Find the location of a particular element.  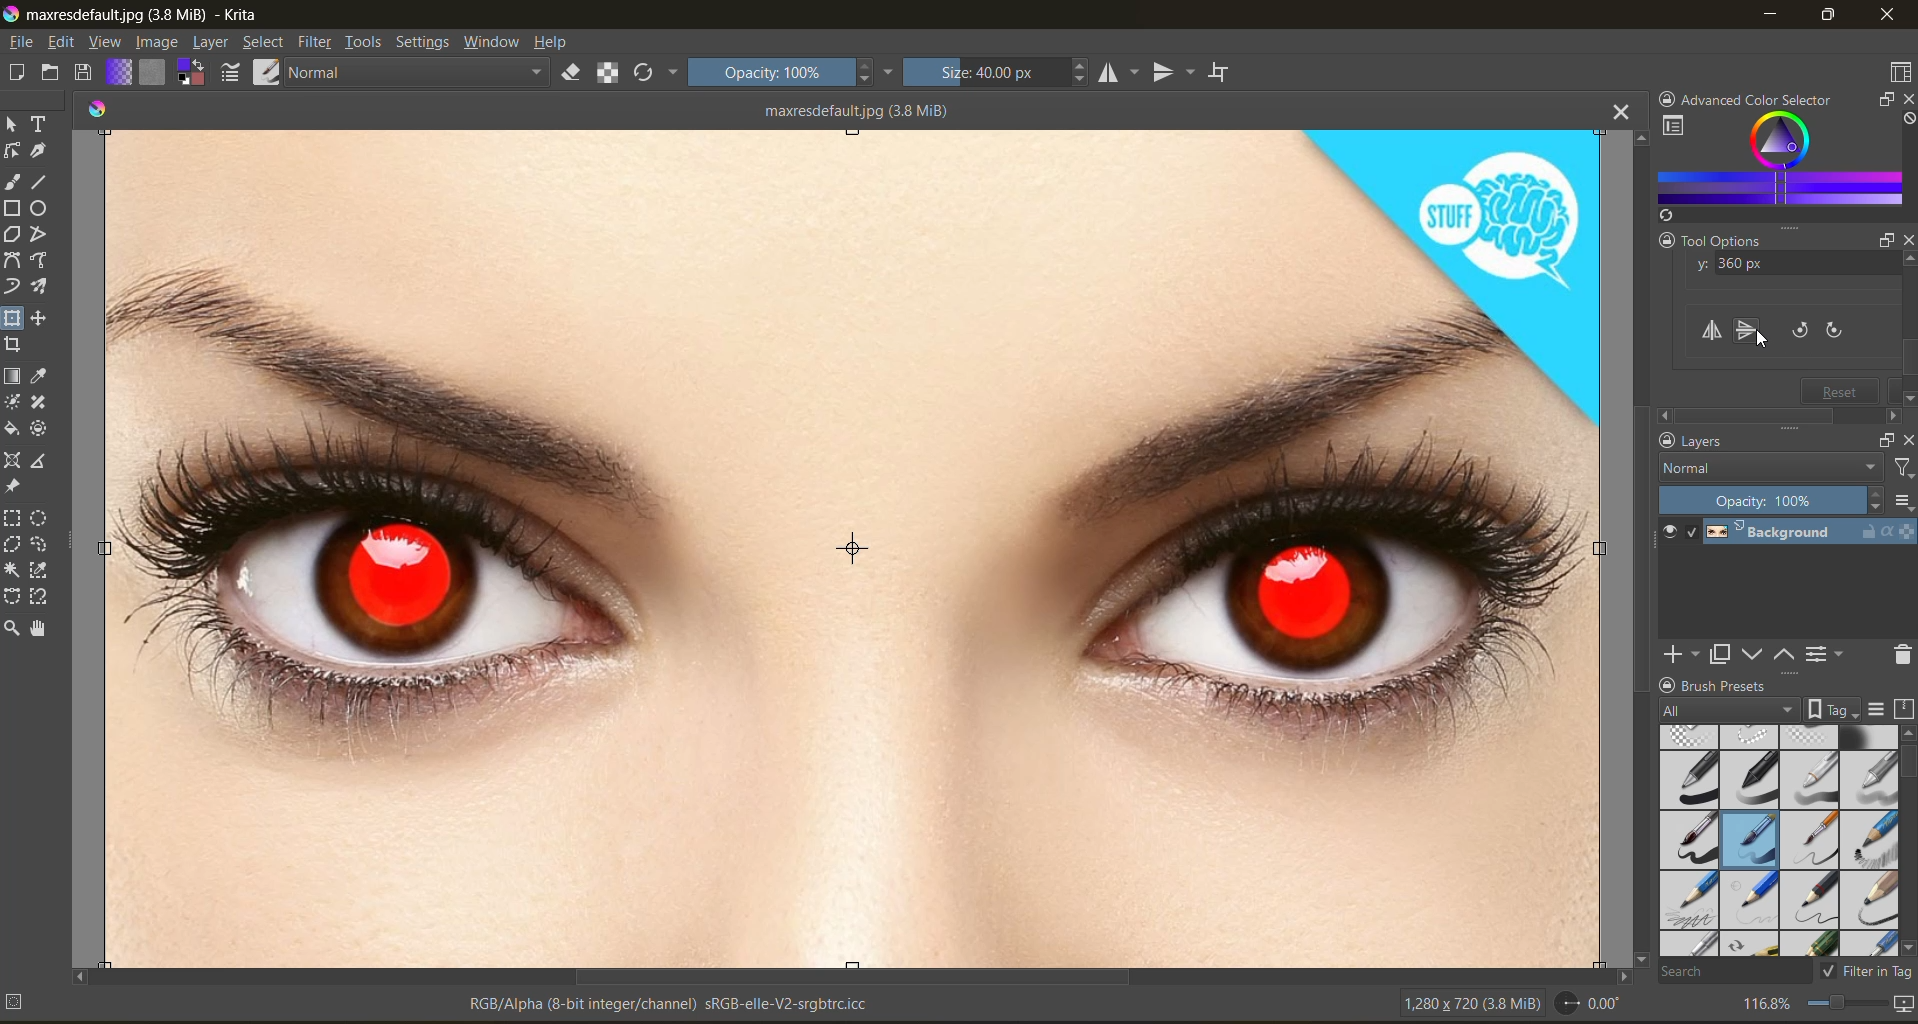

preserve alpha is located at coordinates (609, 73).